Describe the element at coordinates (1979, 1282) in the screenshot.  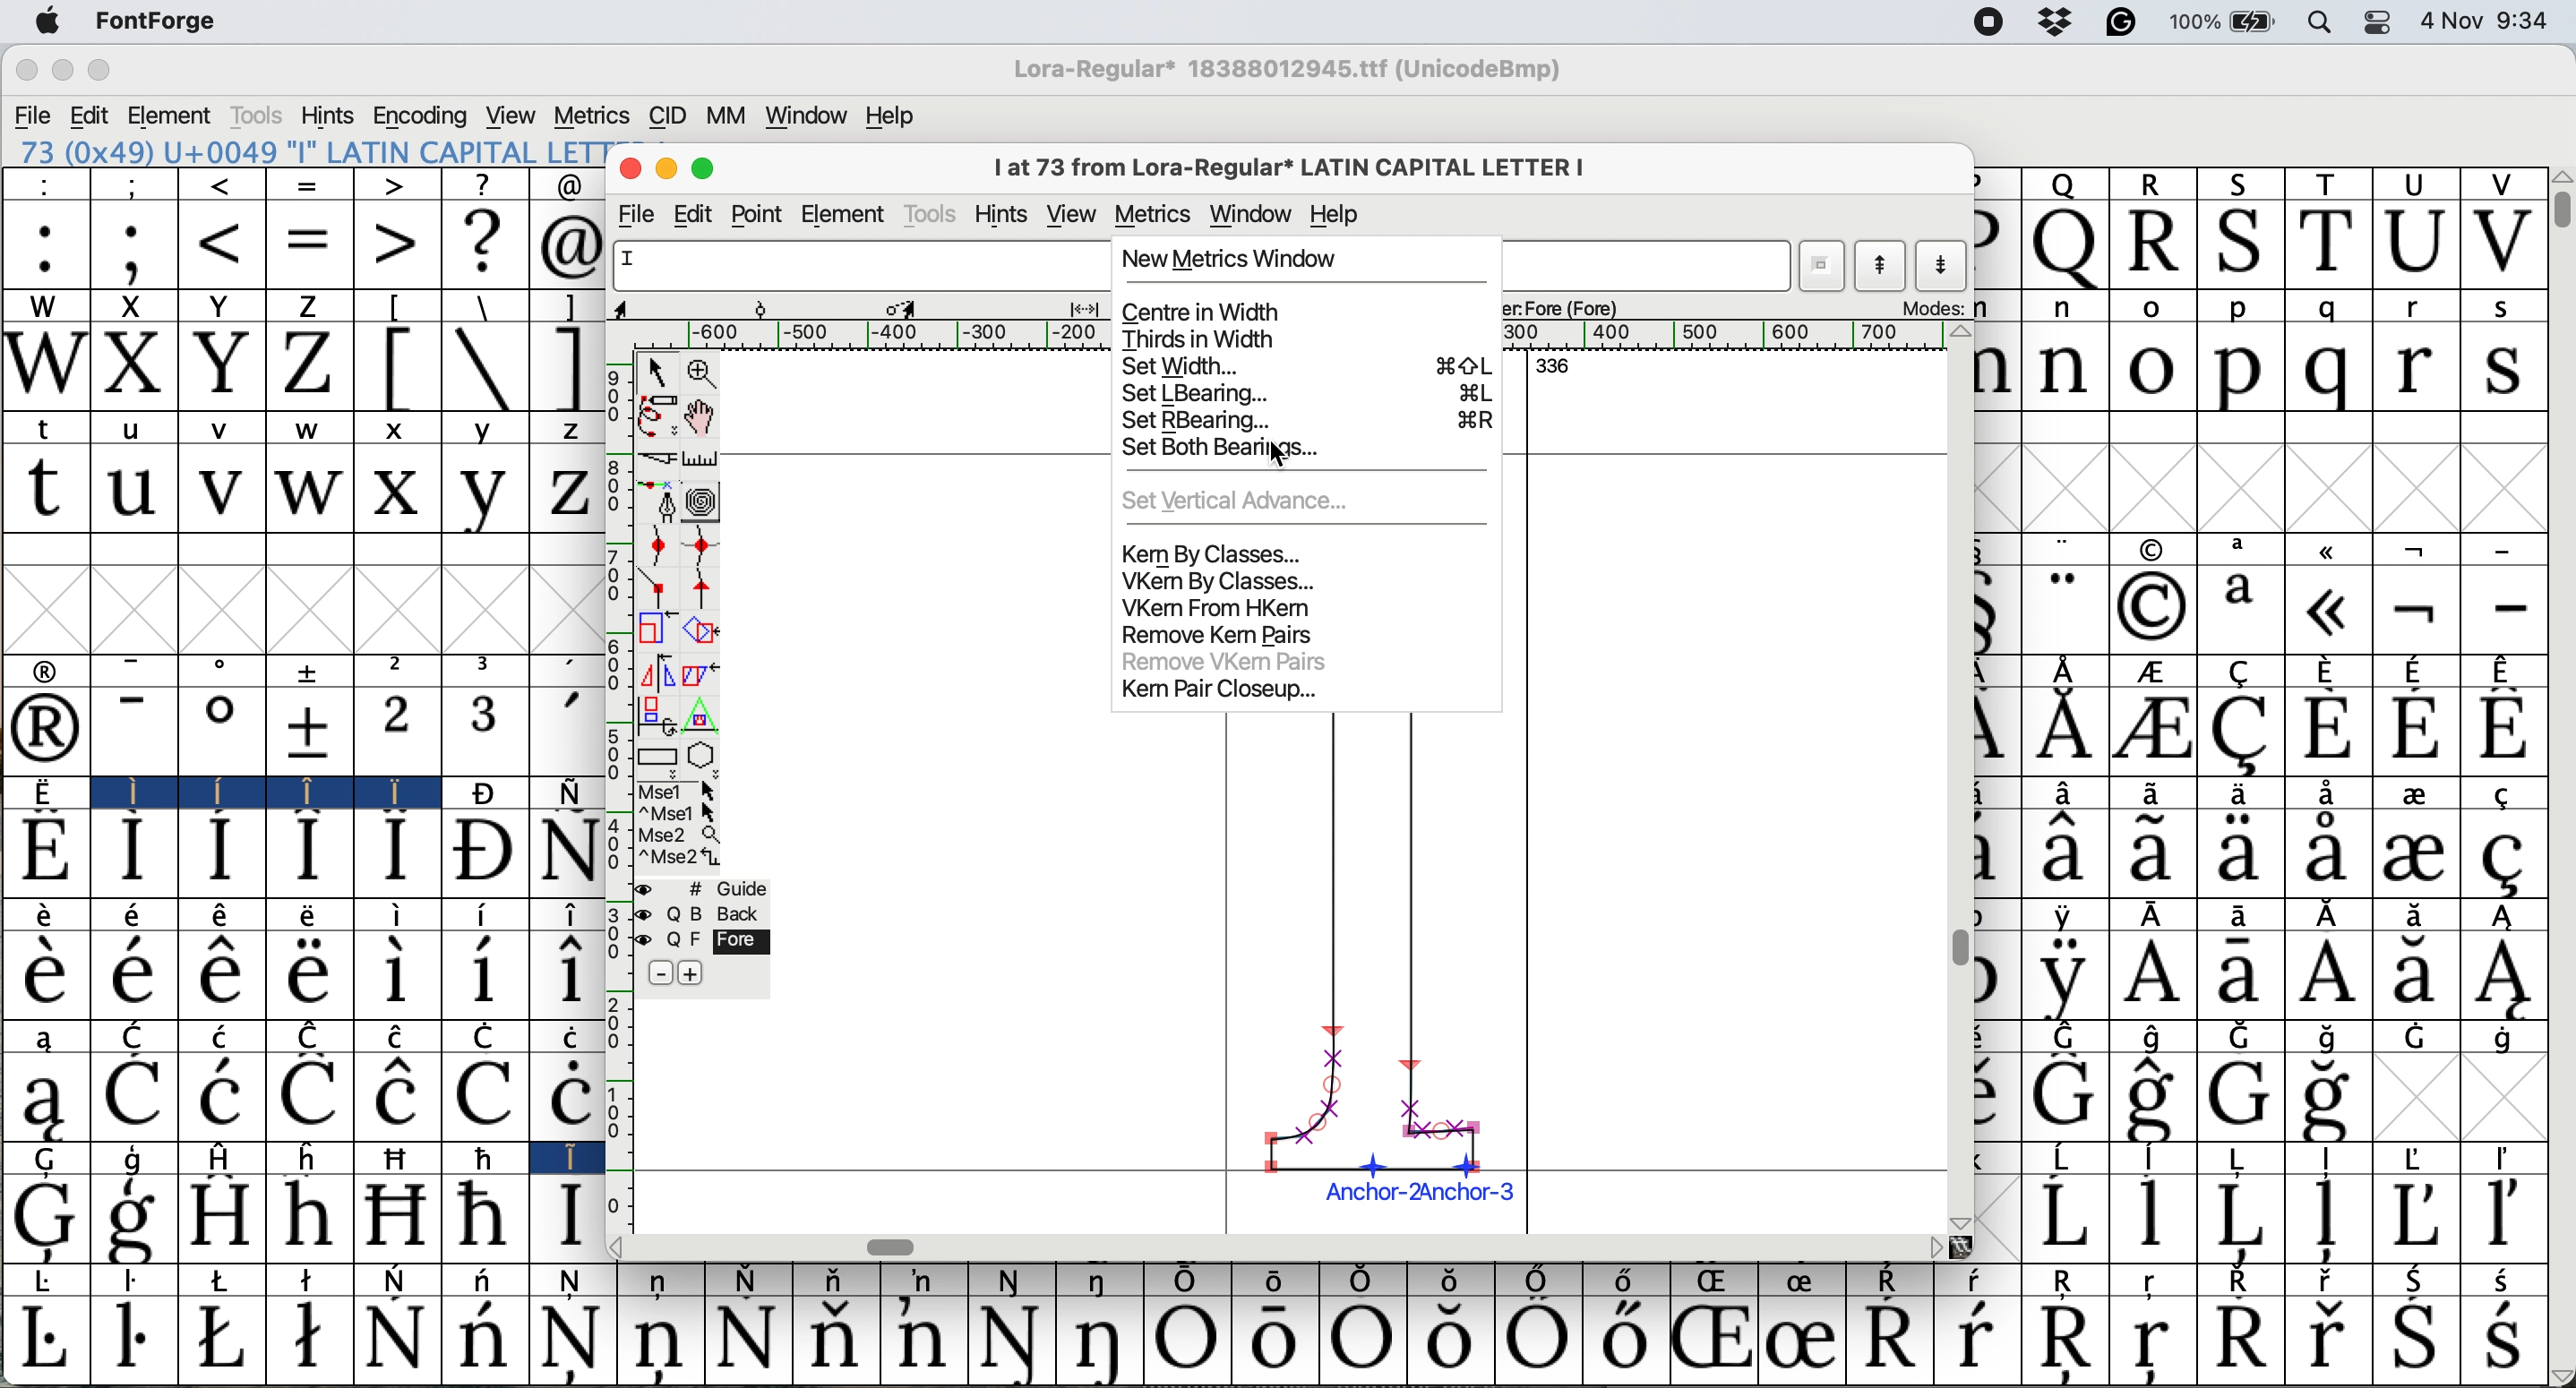
I see `Symbol` at that location.